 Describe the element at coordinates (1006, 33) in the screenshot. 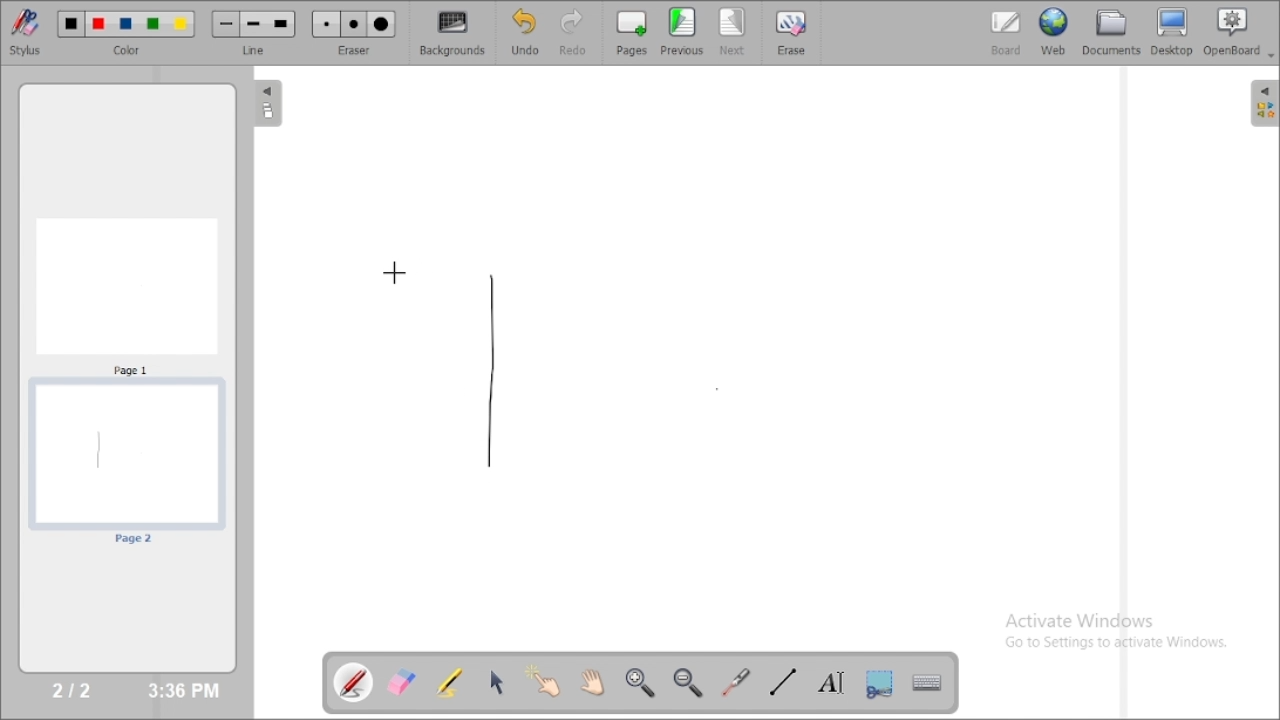

I see `board` at that location.